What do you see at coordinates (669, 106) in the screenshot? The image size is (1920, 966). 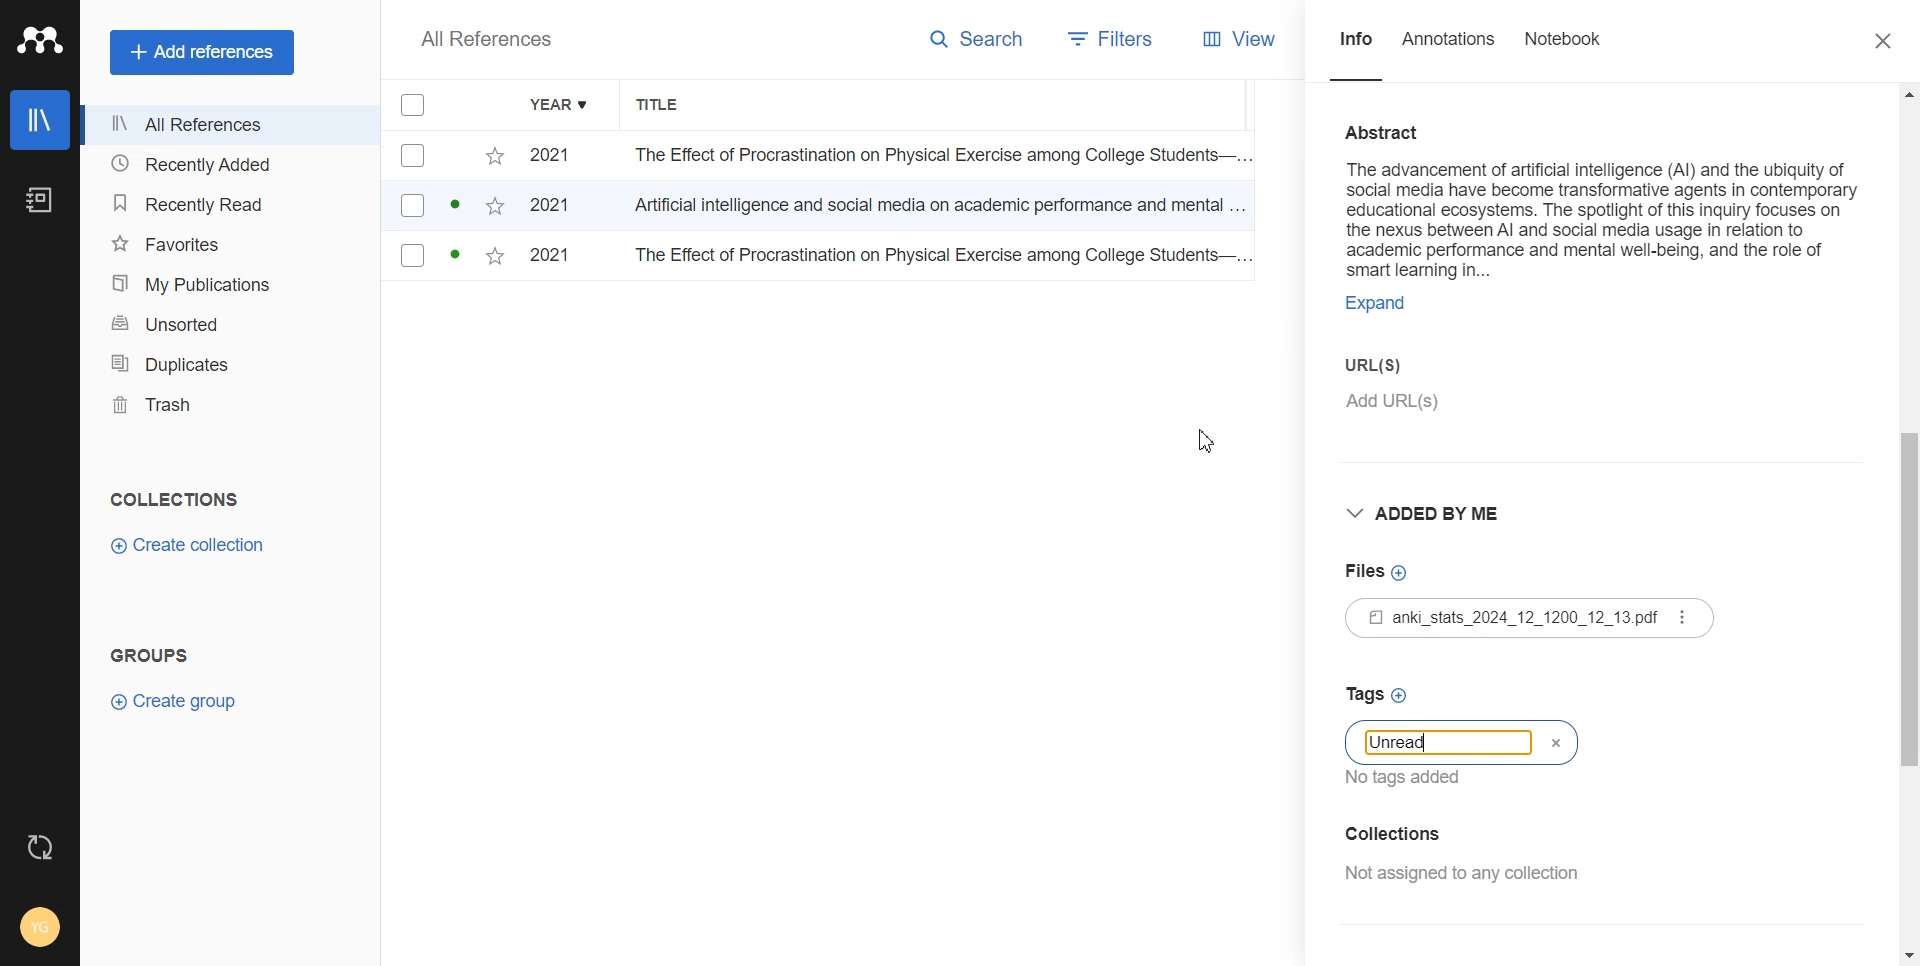 I see `Title` at bounding box center [669, 106].